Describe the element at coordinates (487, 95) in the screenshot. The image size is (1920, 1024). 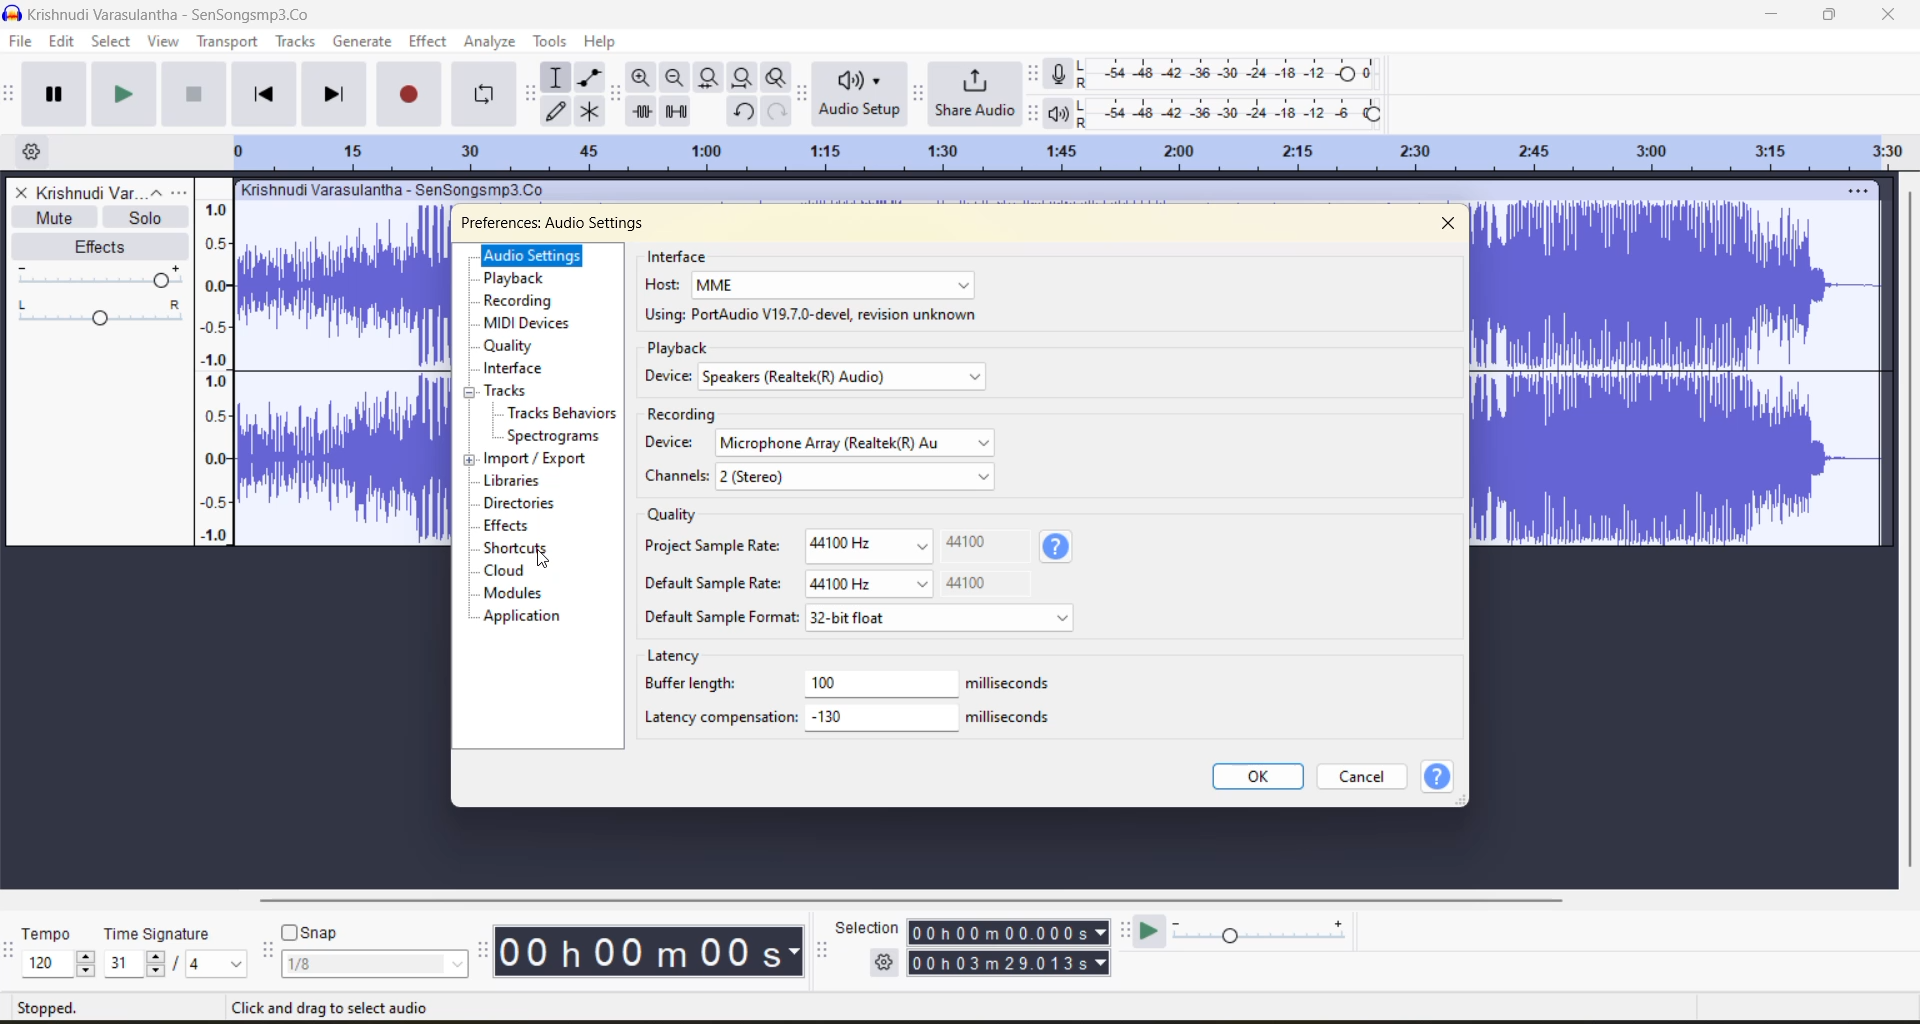
I see `enable looping` at that location.